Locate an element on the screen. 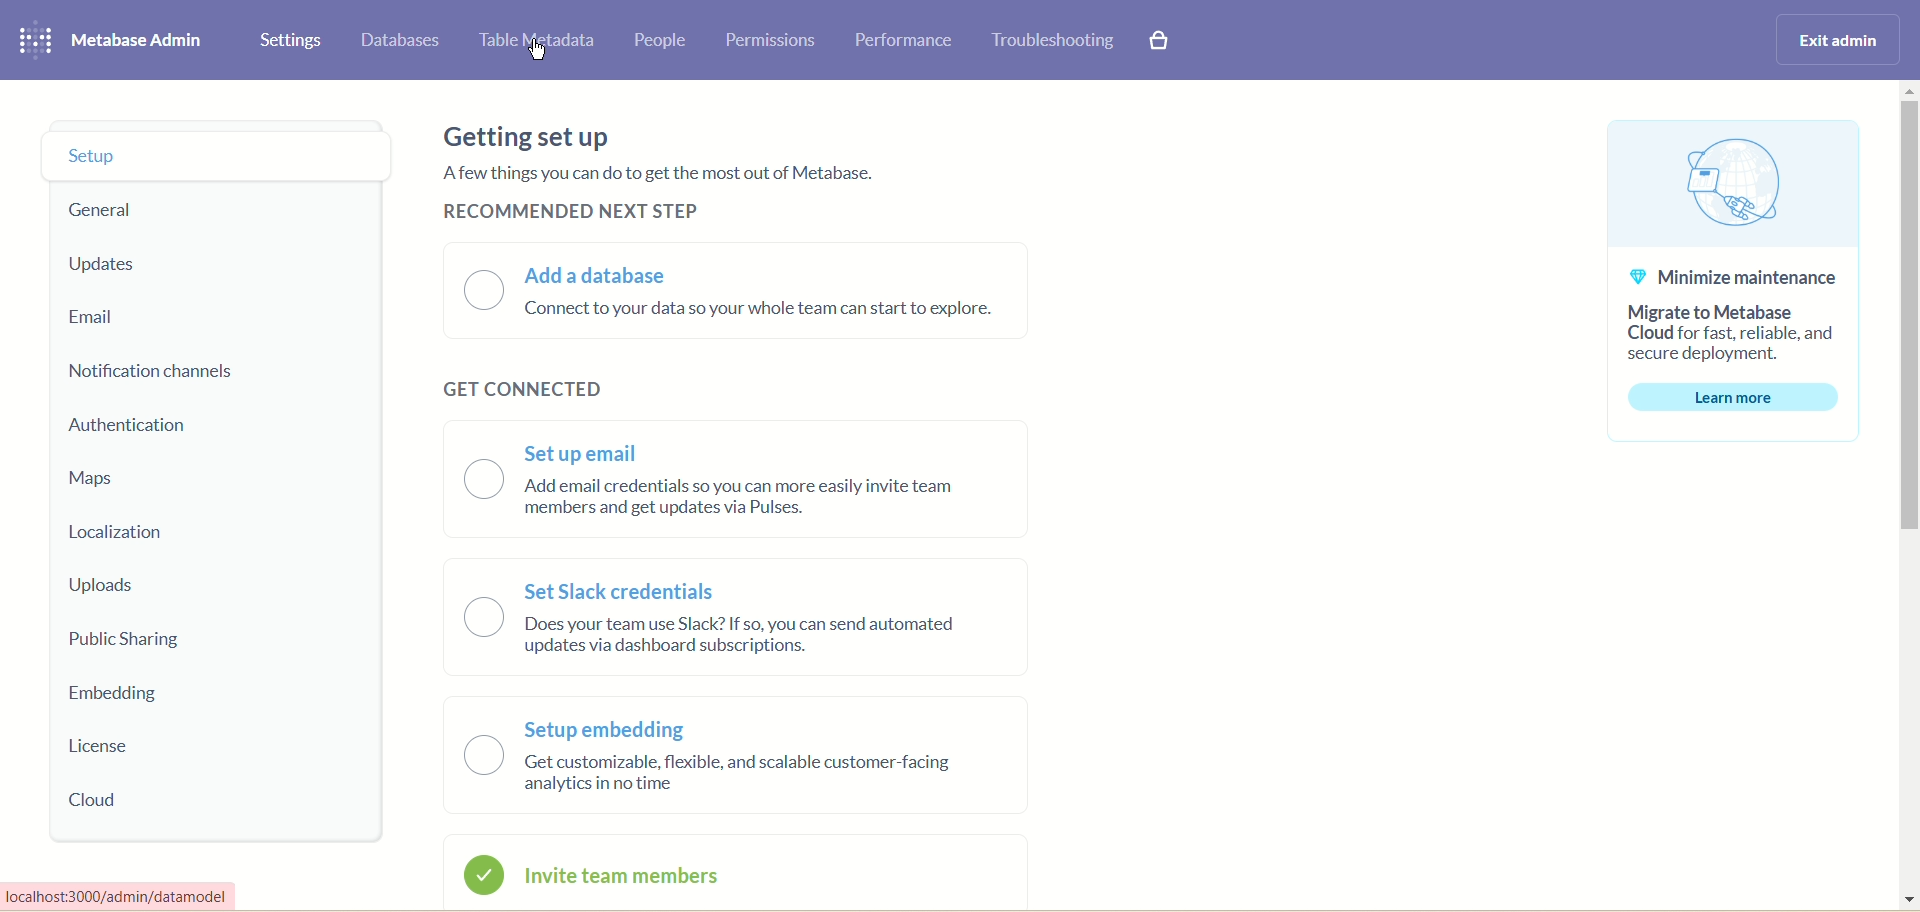 The width and height of the screenshot is (1920, 912). Minimize maintenance. Migrate to Metabase. Cloud for fast, reliable, and secure deployment. is located at coordinates (1734, 313).